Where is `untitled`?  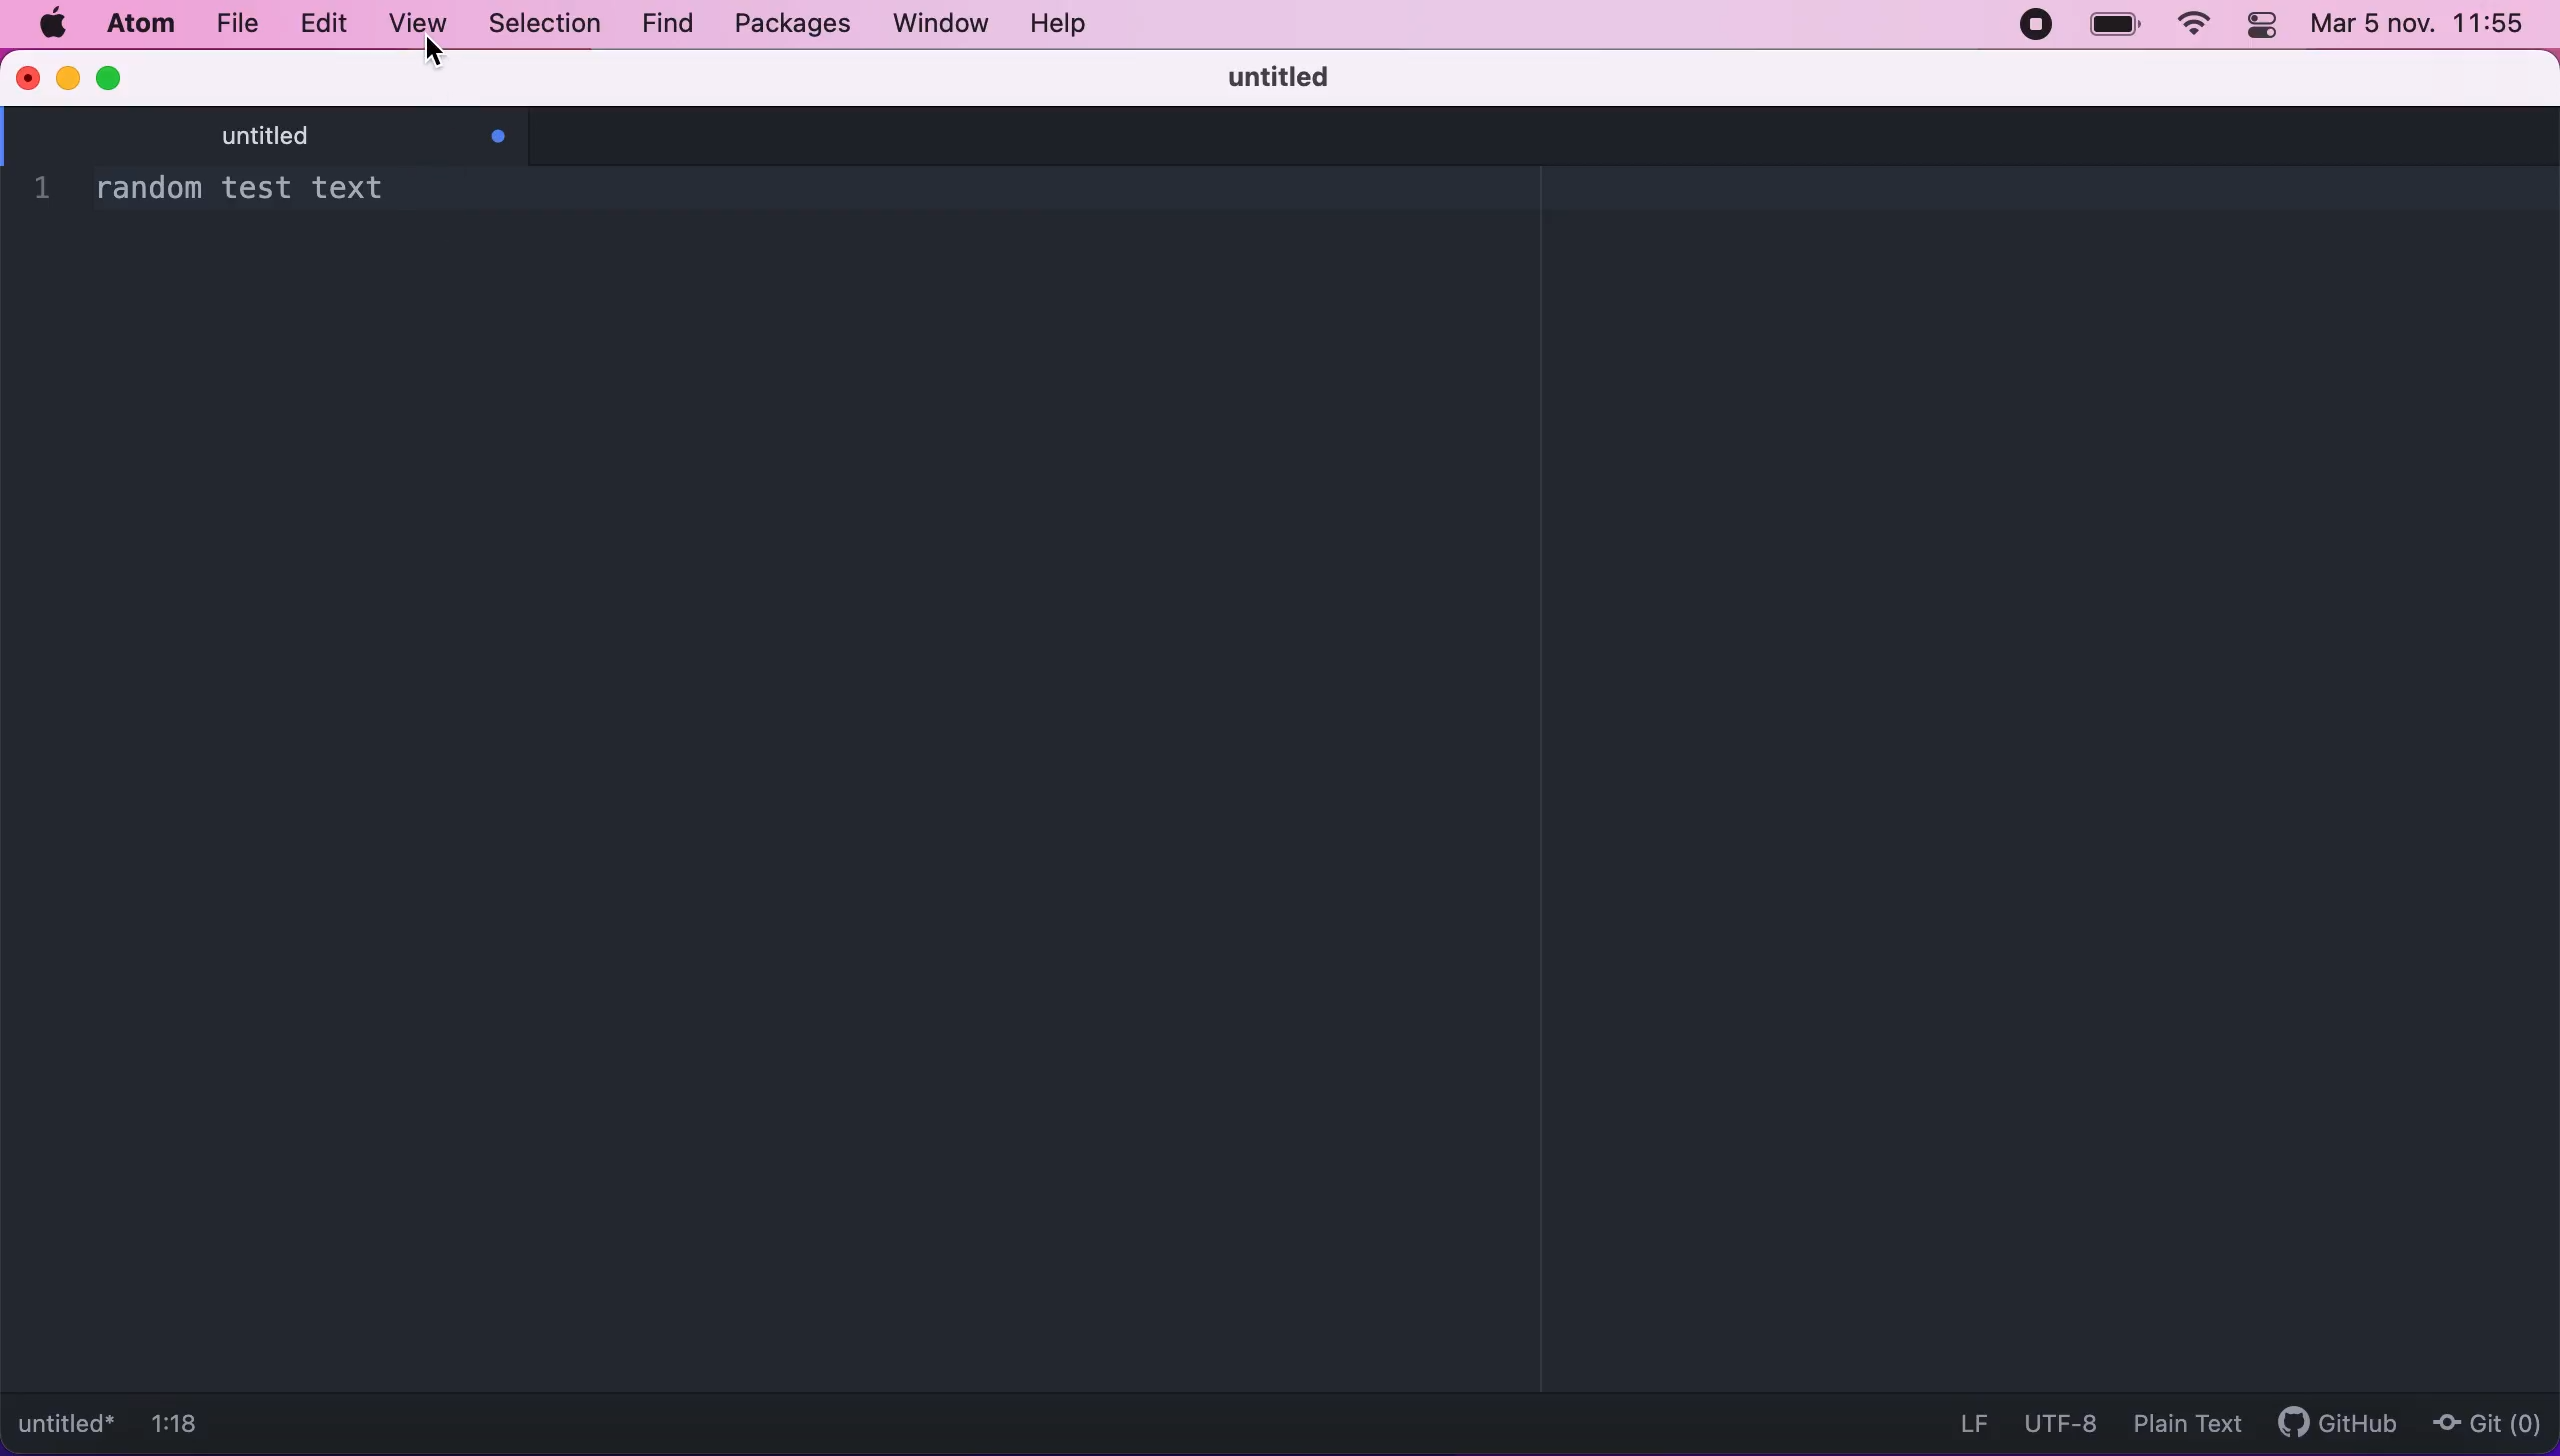 untitled is located at coordinates (1269, 74).